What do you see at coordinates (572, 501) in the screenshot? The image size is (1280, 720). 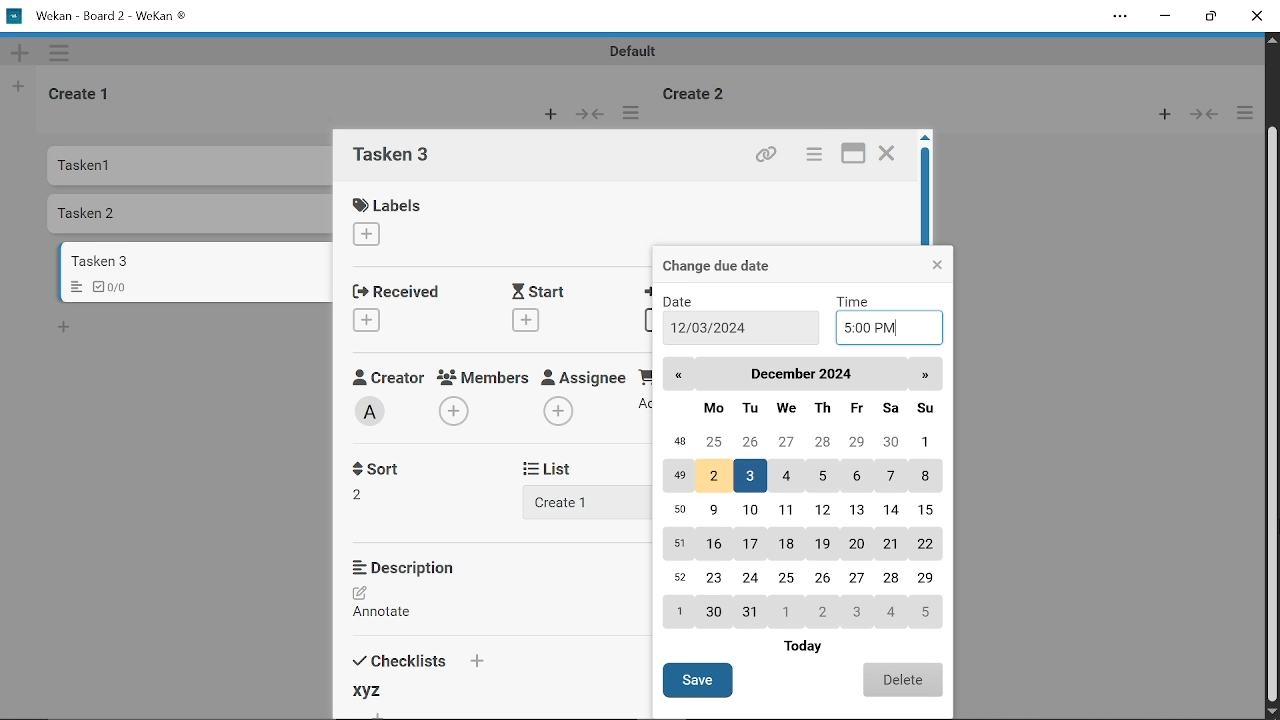 I see `Add list` at bounding box center [572, 501].